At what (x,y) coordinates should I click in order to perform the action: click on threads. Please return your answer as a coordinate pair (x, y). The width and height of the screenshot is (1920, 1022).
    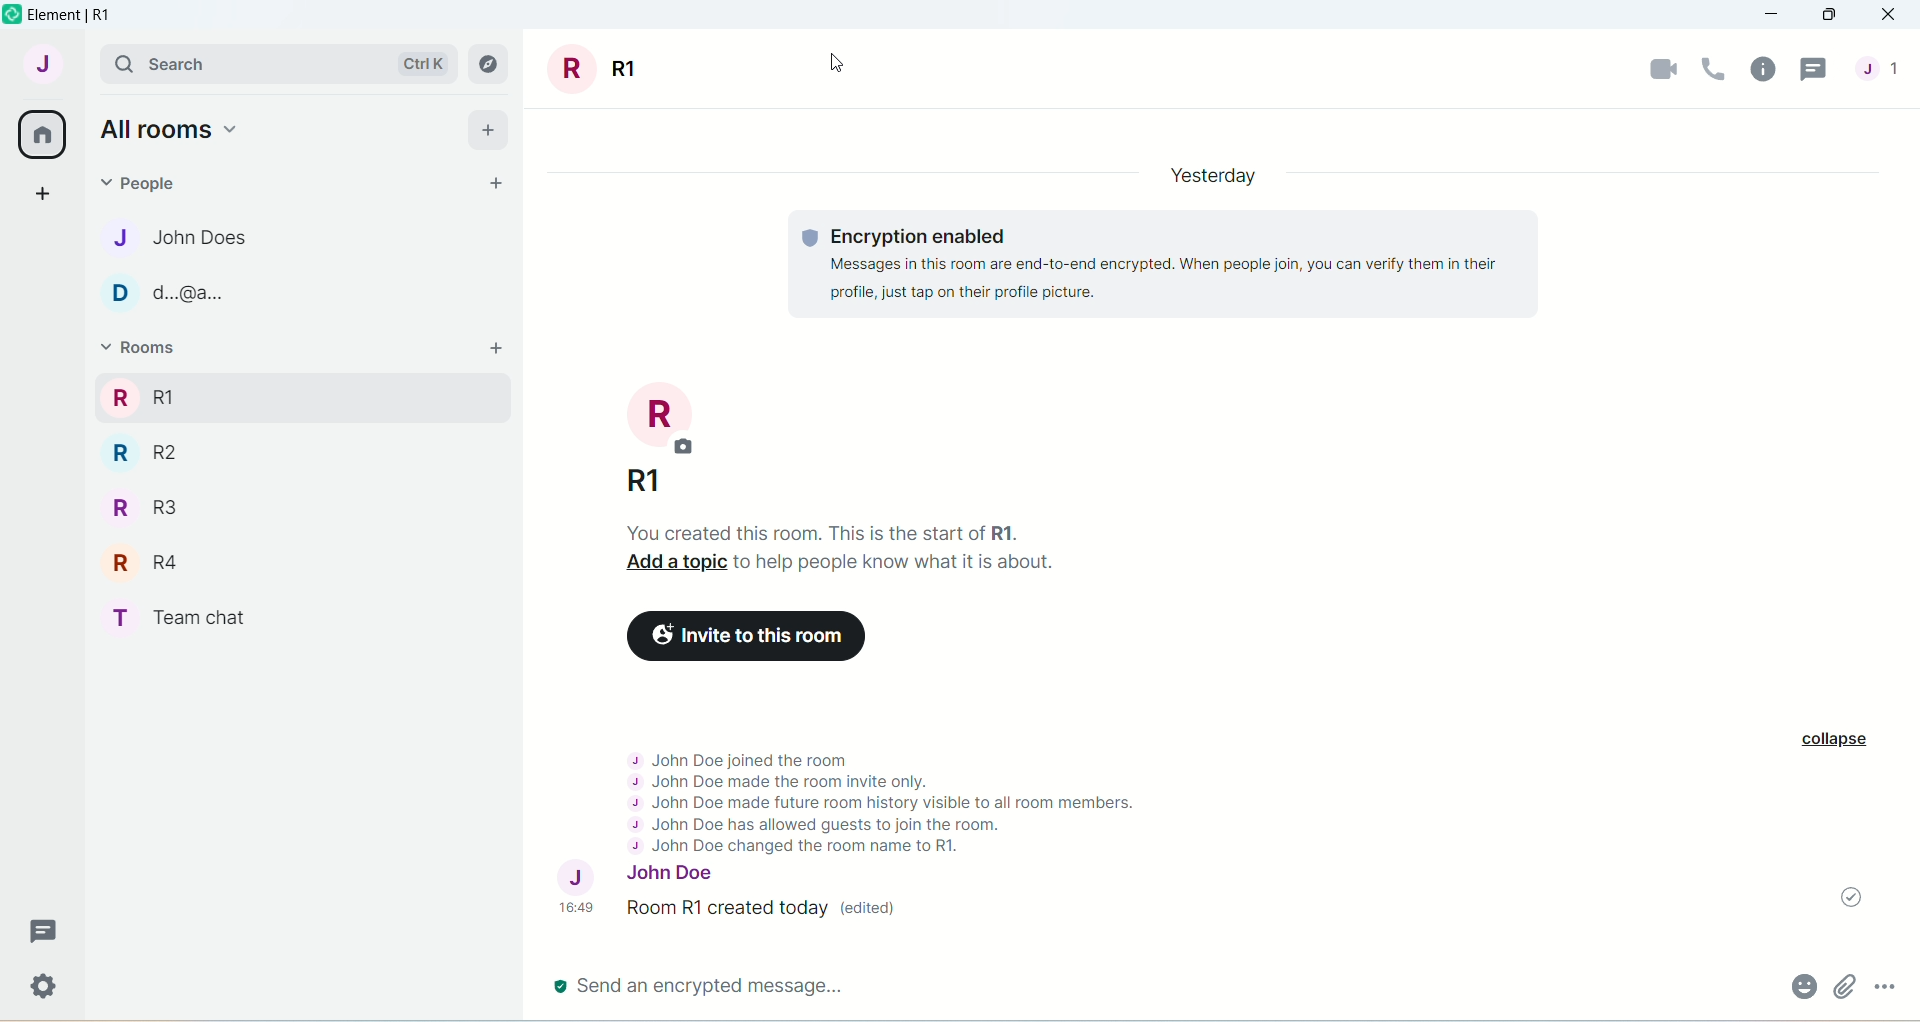
    Looking at the image, I should click on (1814, 71).